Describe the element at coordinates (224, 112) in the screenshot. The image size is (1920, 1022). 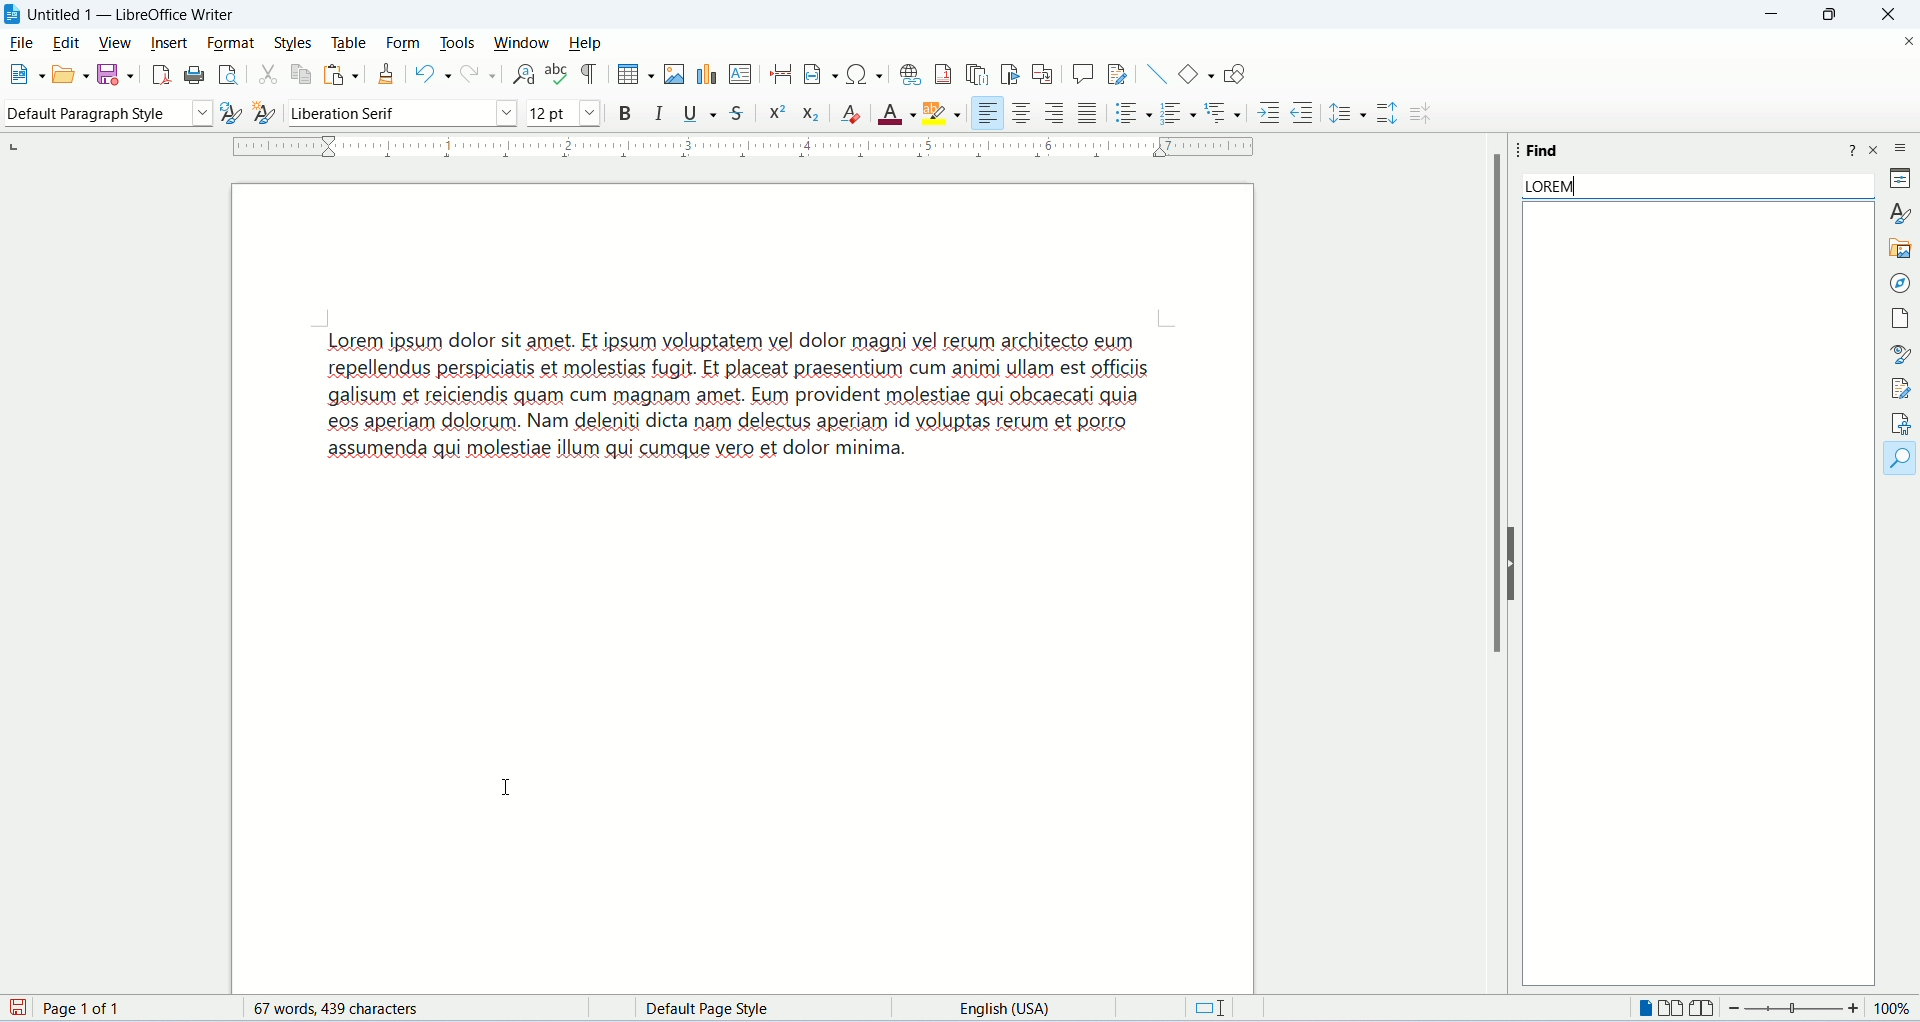
I see `update selected style` at that location.